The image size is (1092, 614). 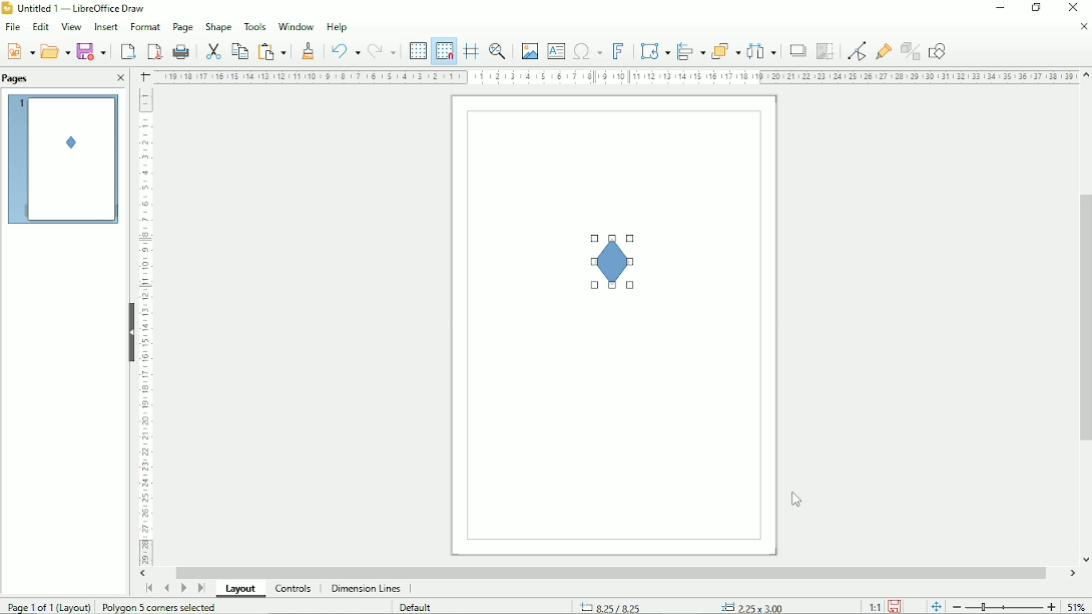 I want to click on Shape, so click(x=218, y=25).